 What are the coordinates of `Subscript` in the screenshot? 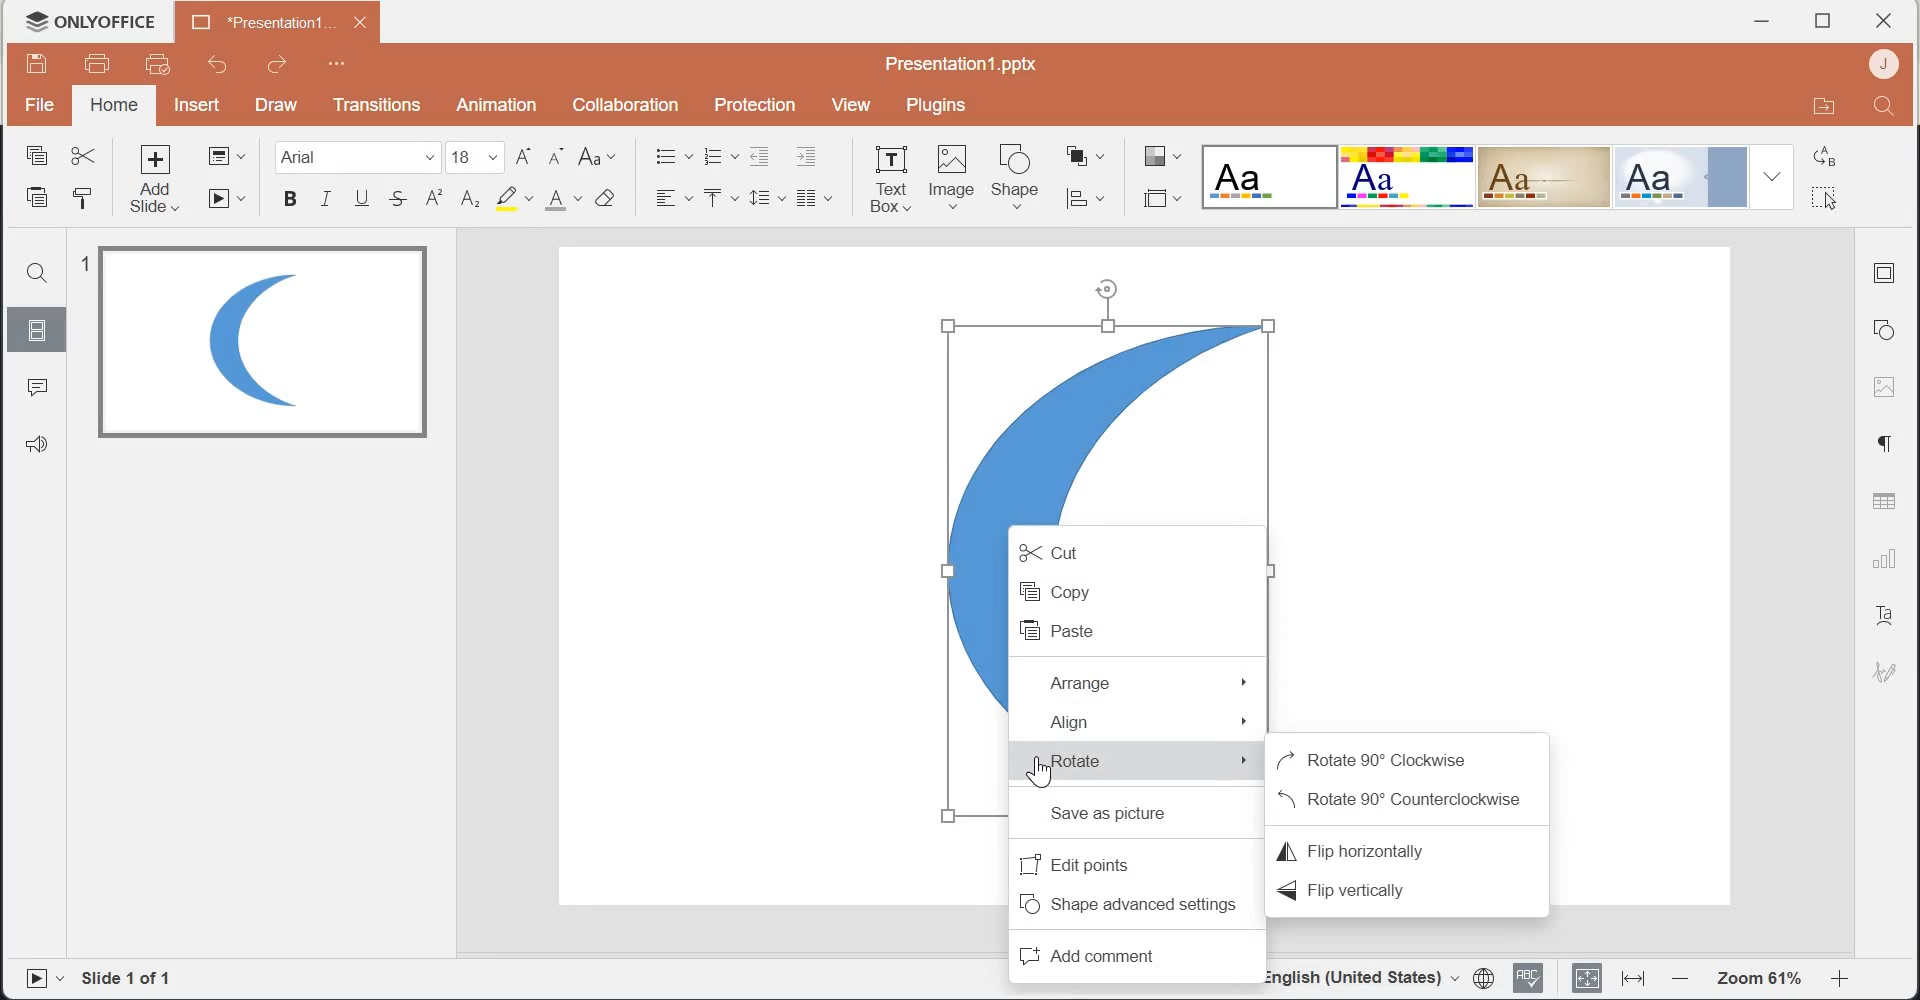 It's located at (468, 199).